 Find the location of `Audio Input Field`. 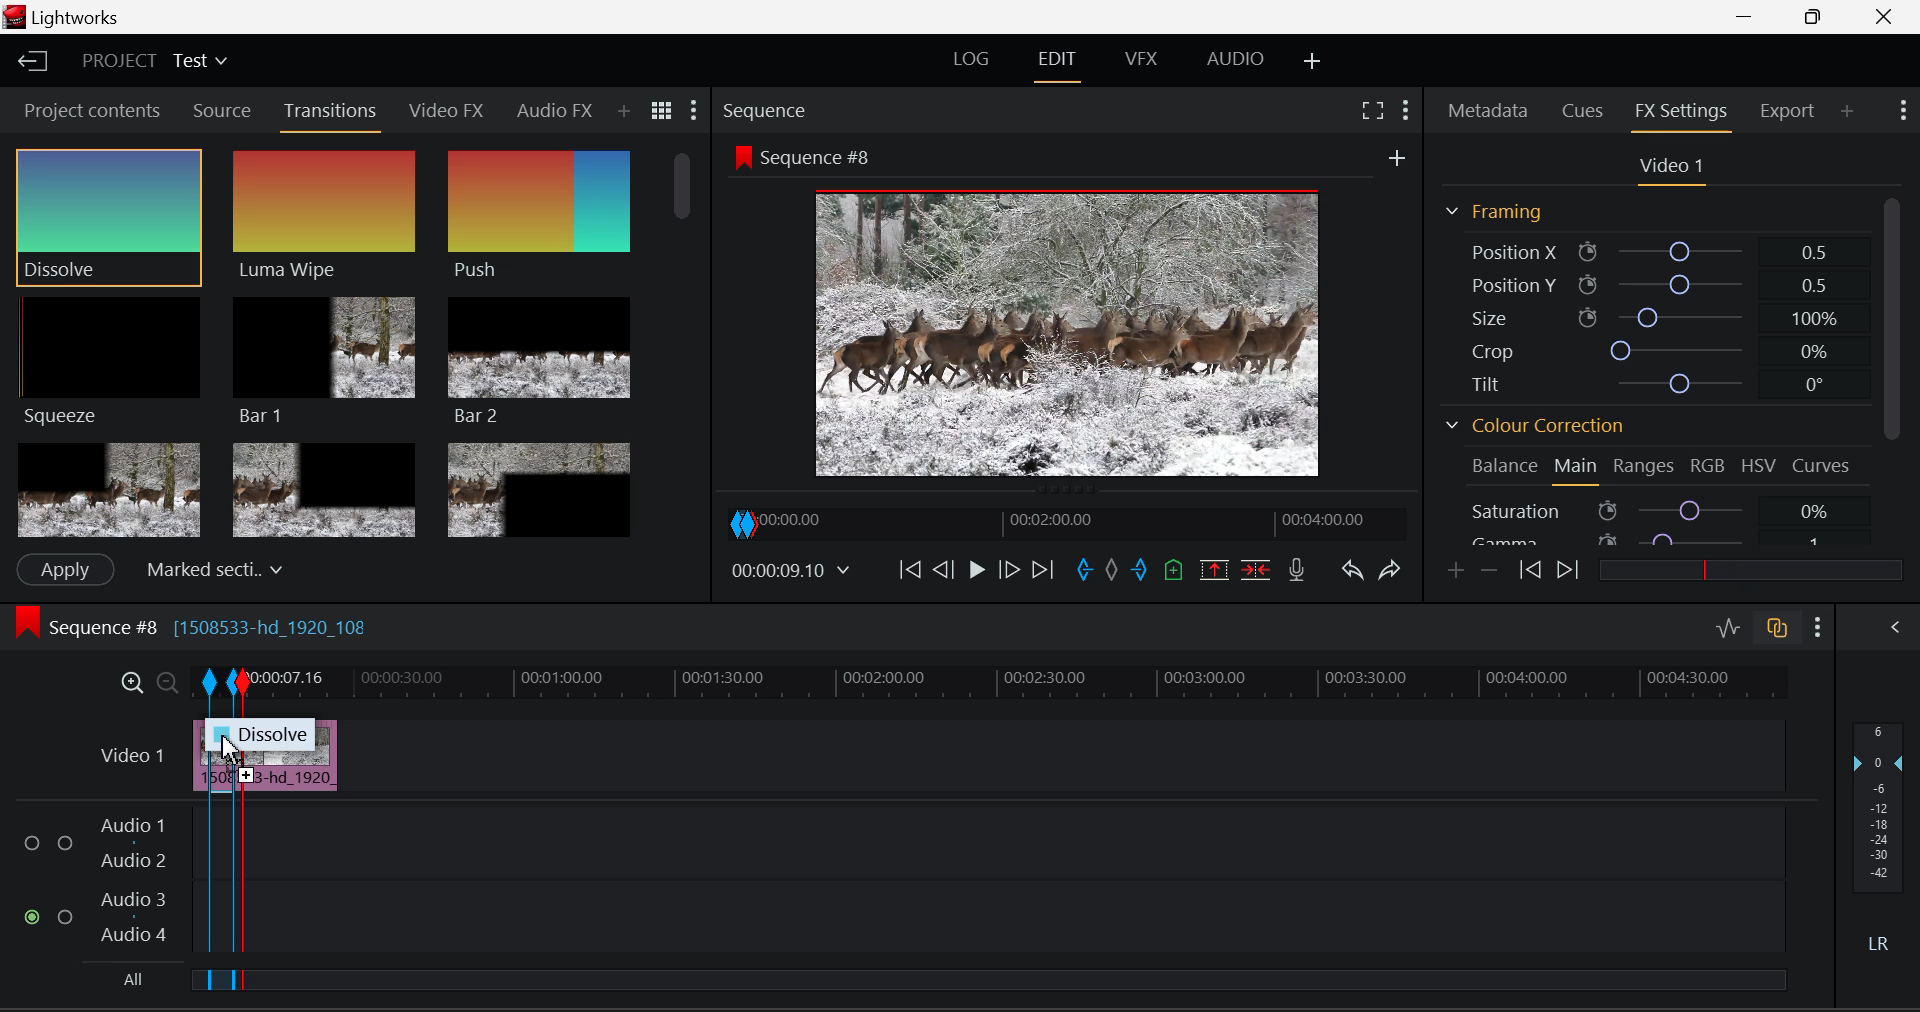

Audio Input Field is located at coordinates (1013, 841).